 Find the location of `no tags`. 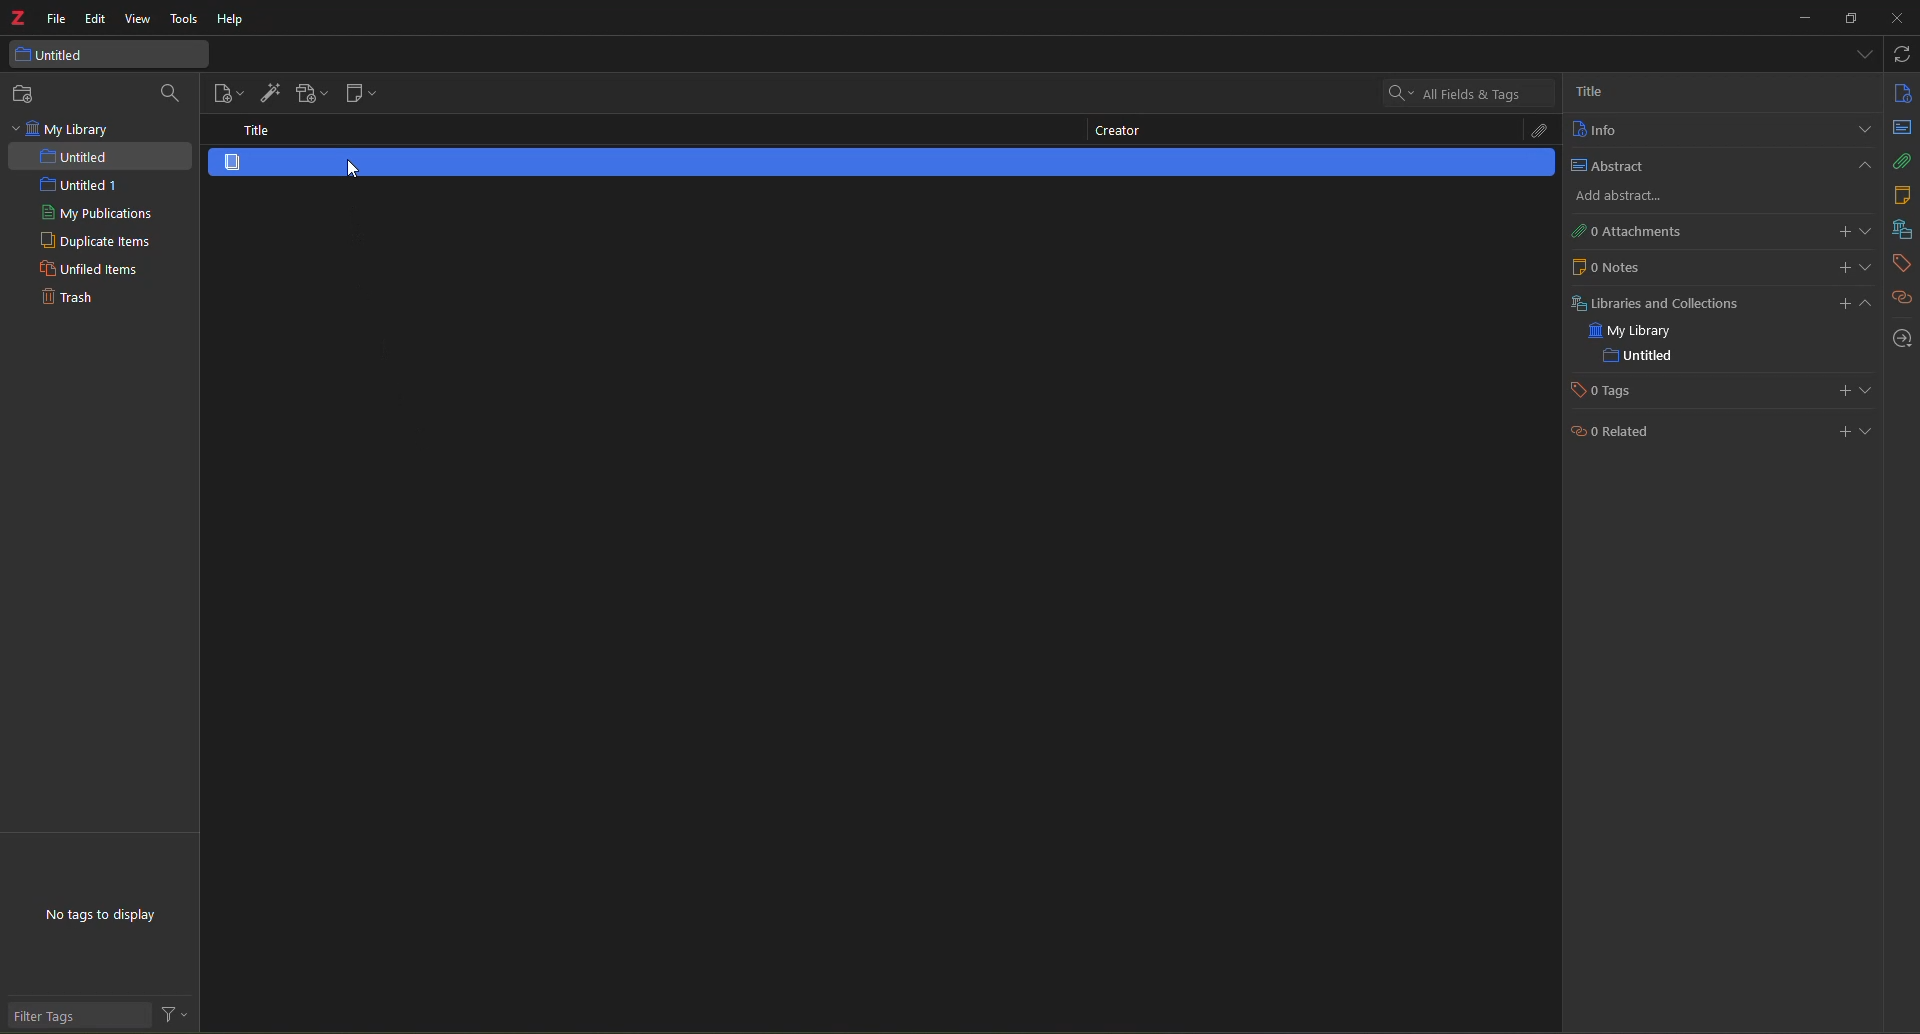

no tags is located at coordinates (116, 919).